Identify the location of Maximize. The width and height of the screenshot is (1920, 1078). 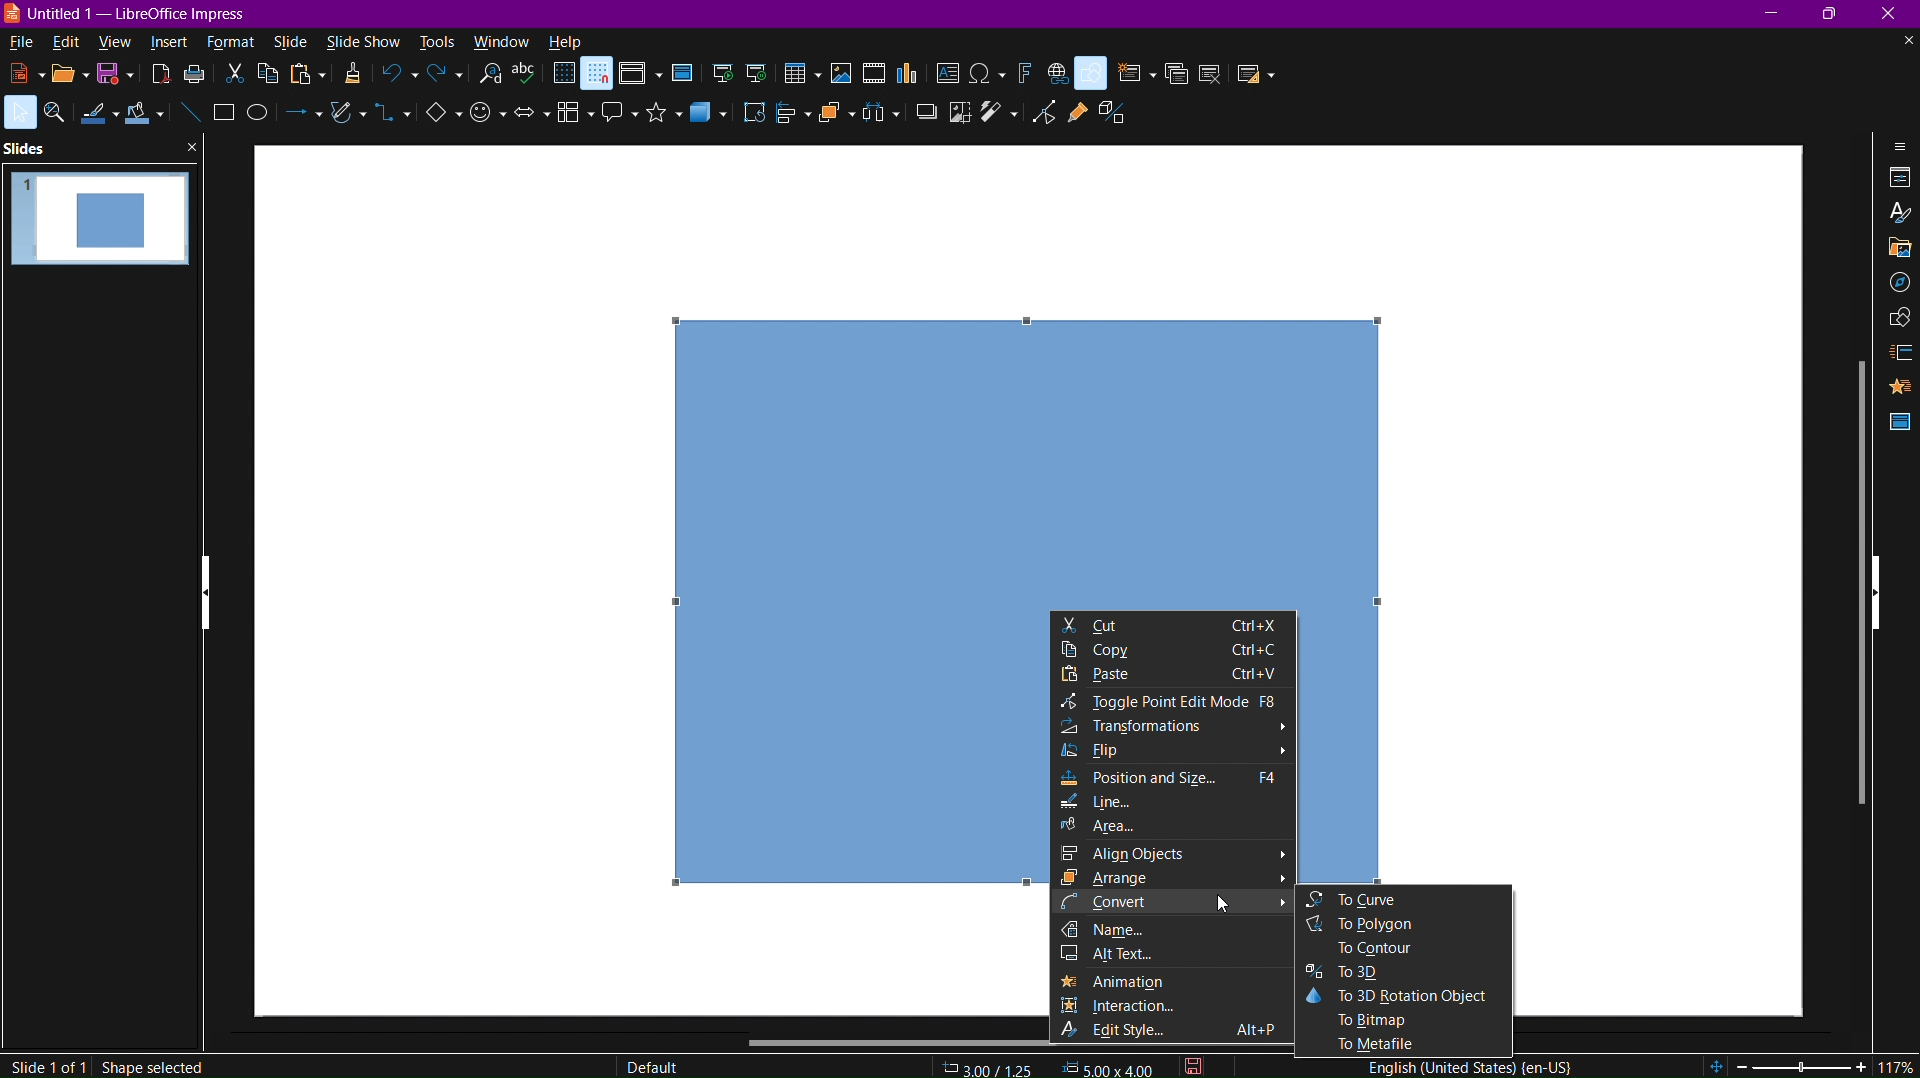
(1837, 15).